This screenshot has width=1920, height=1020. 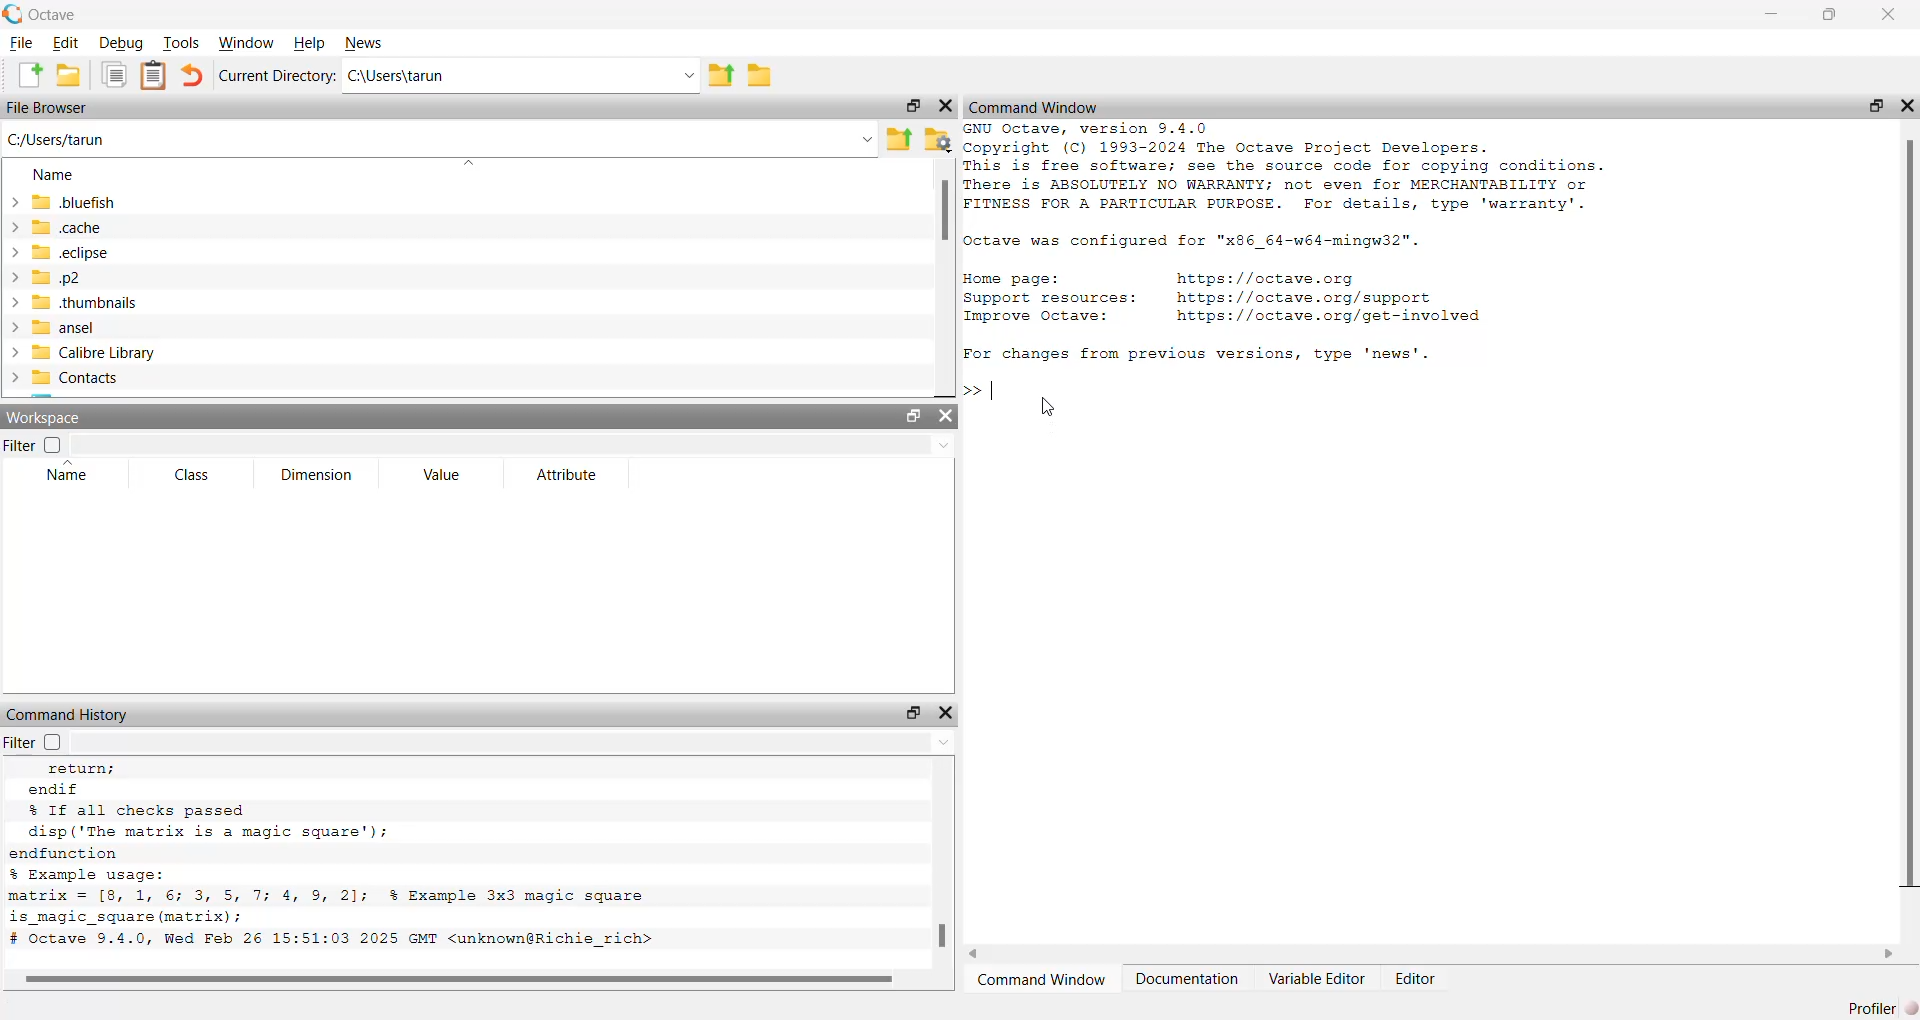 What do you see at coordinates (116, 76) in the screenshot?
I see `Duplicate` at bounding box center [116, 76].